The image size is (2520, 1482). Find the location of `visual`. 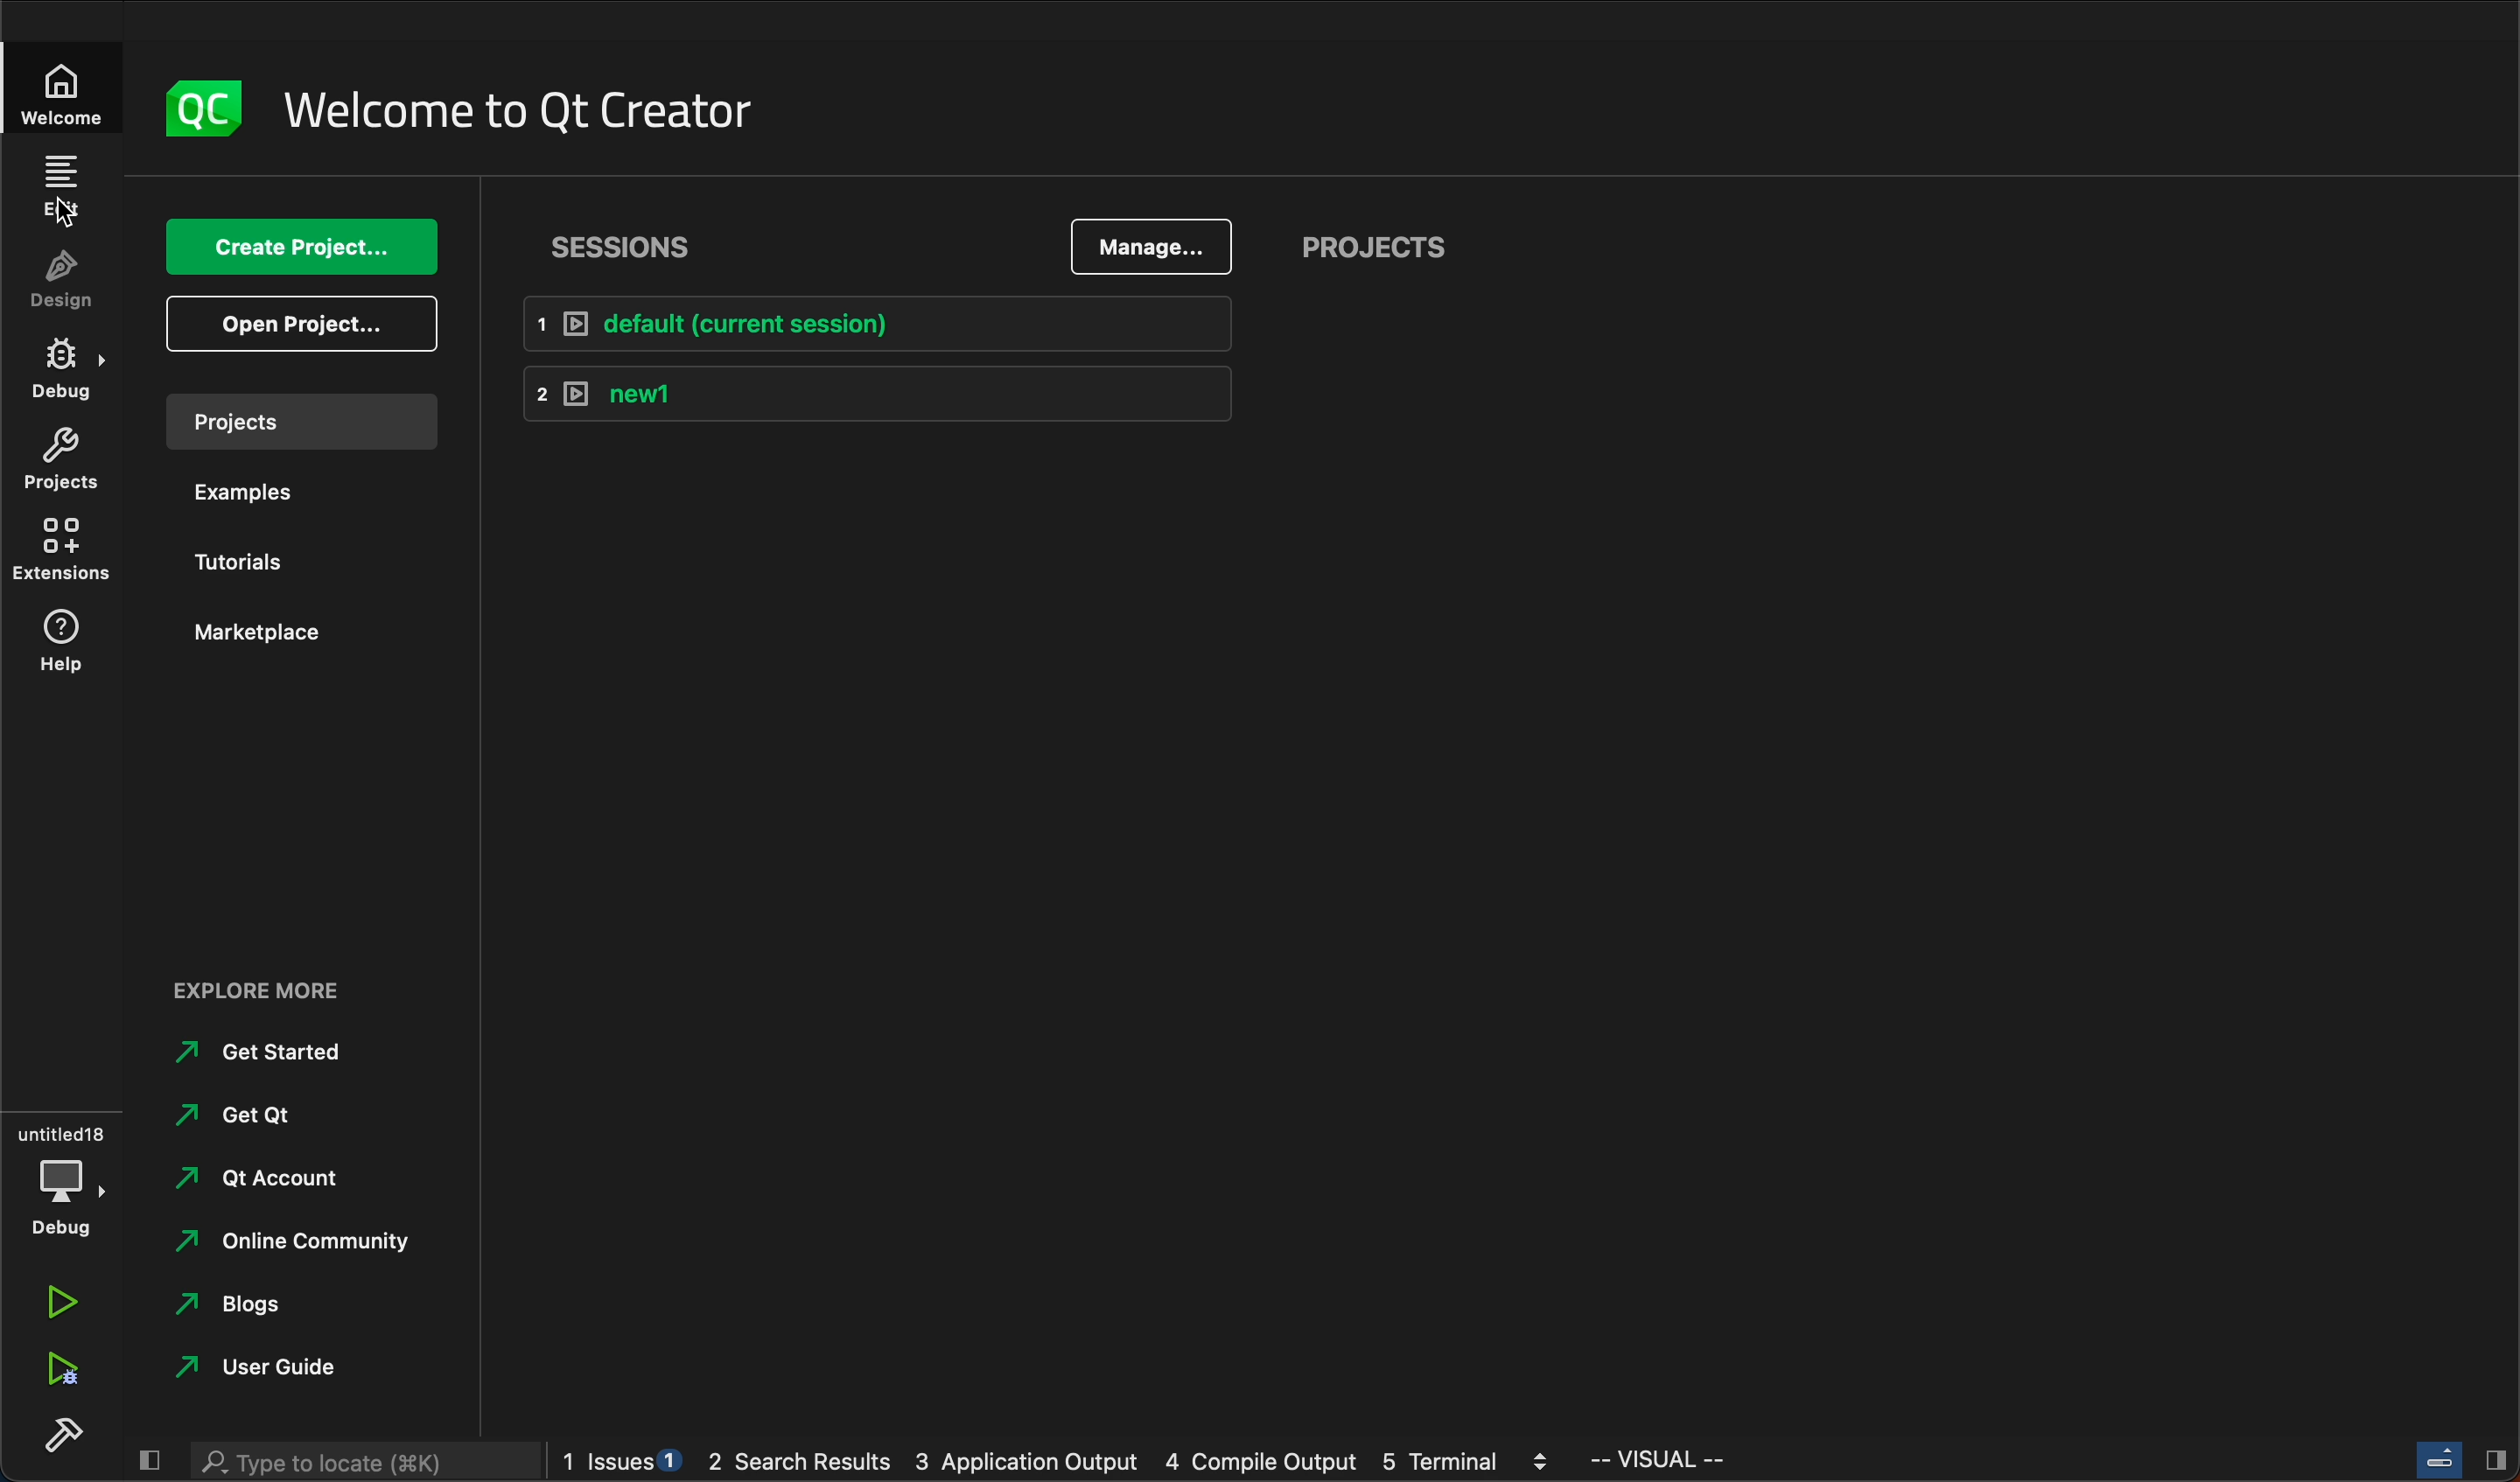

visual is located at coordinates (1665, 1461).